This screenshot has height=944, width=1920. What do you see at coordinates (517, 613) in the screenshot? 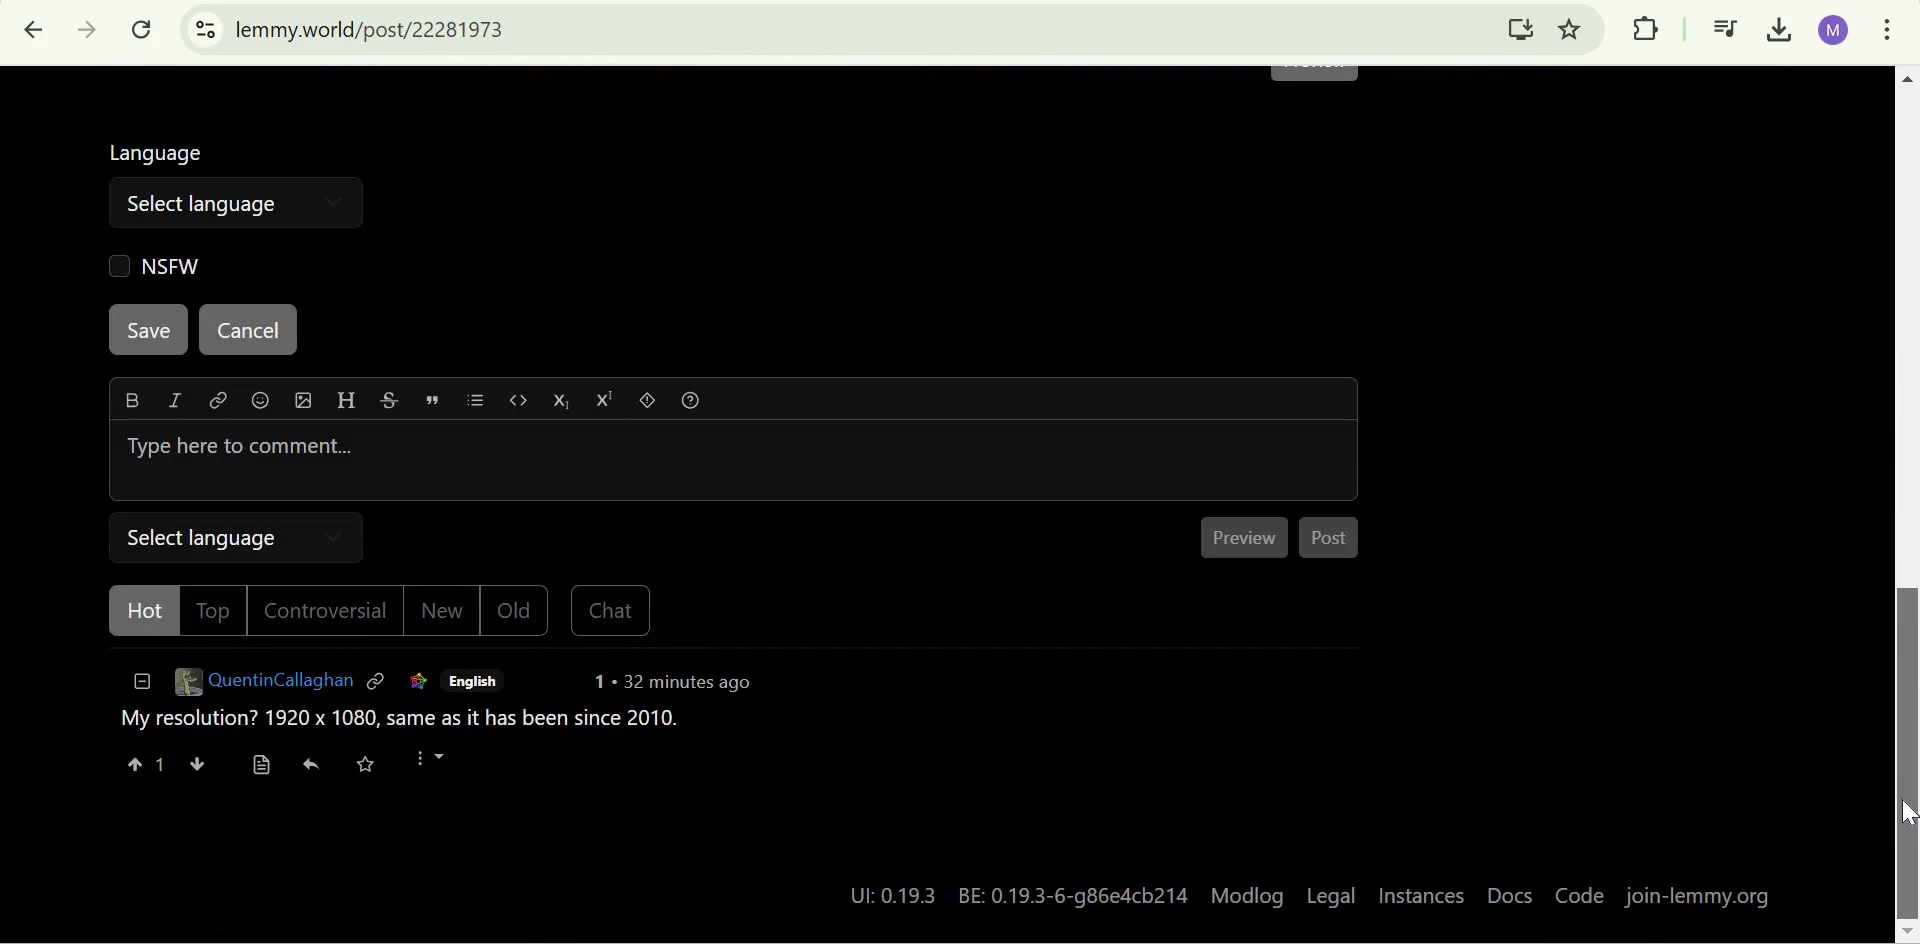
I see `Old` at bounding box center [517, 613].